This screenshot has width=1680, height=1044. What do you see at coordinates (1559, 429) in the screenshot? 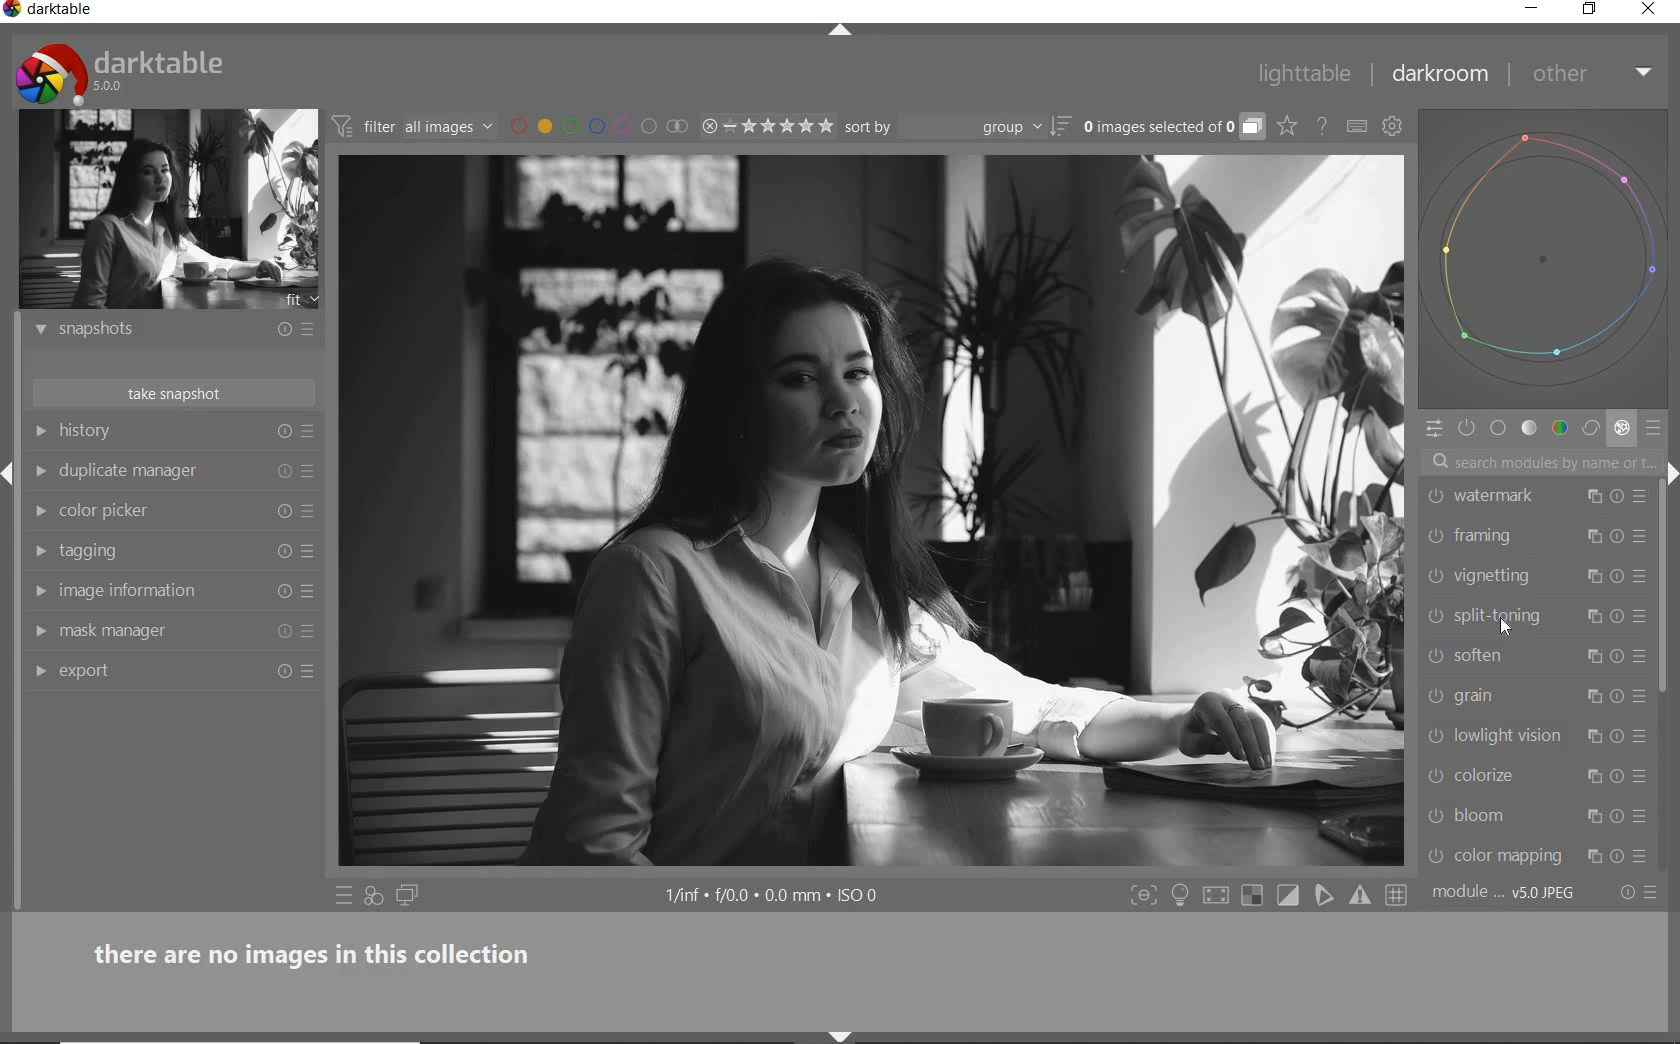
I see `color` at bounding box center [1559, 429].